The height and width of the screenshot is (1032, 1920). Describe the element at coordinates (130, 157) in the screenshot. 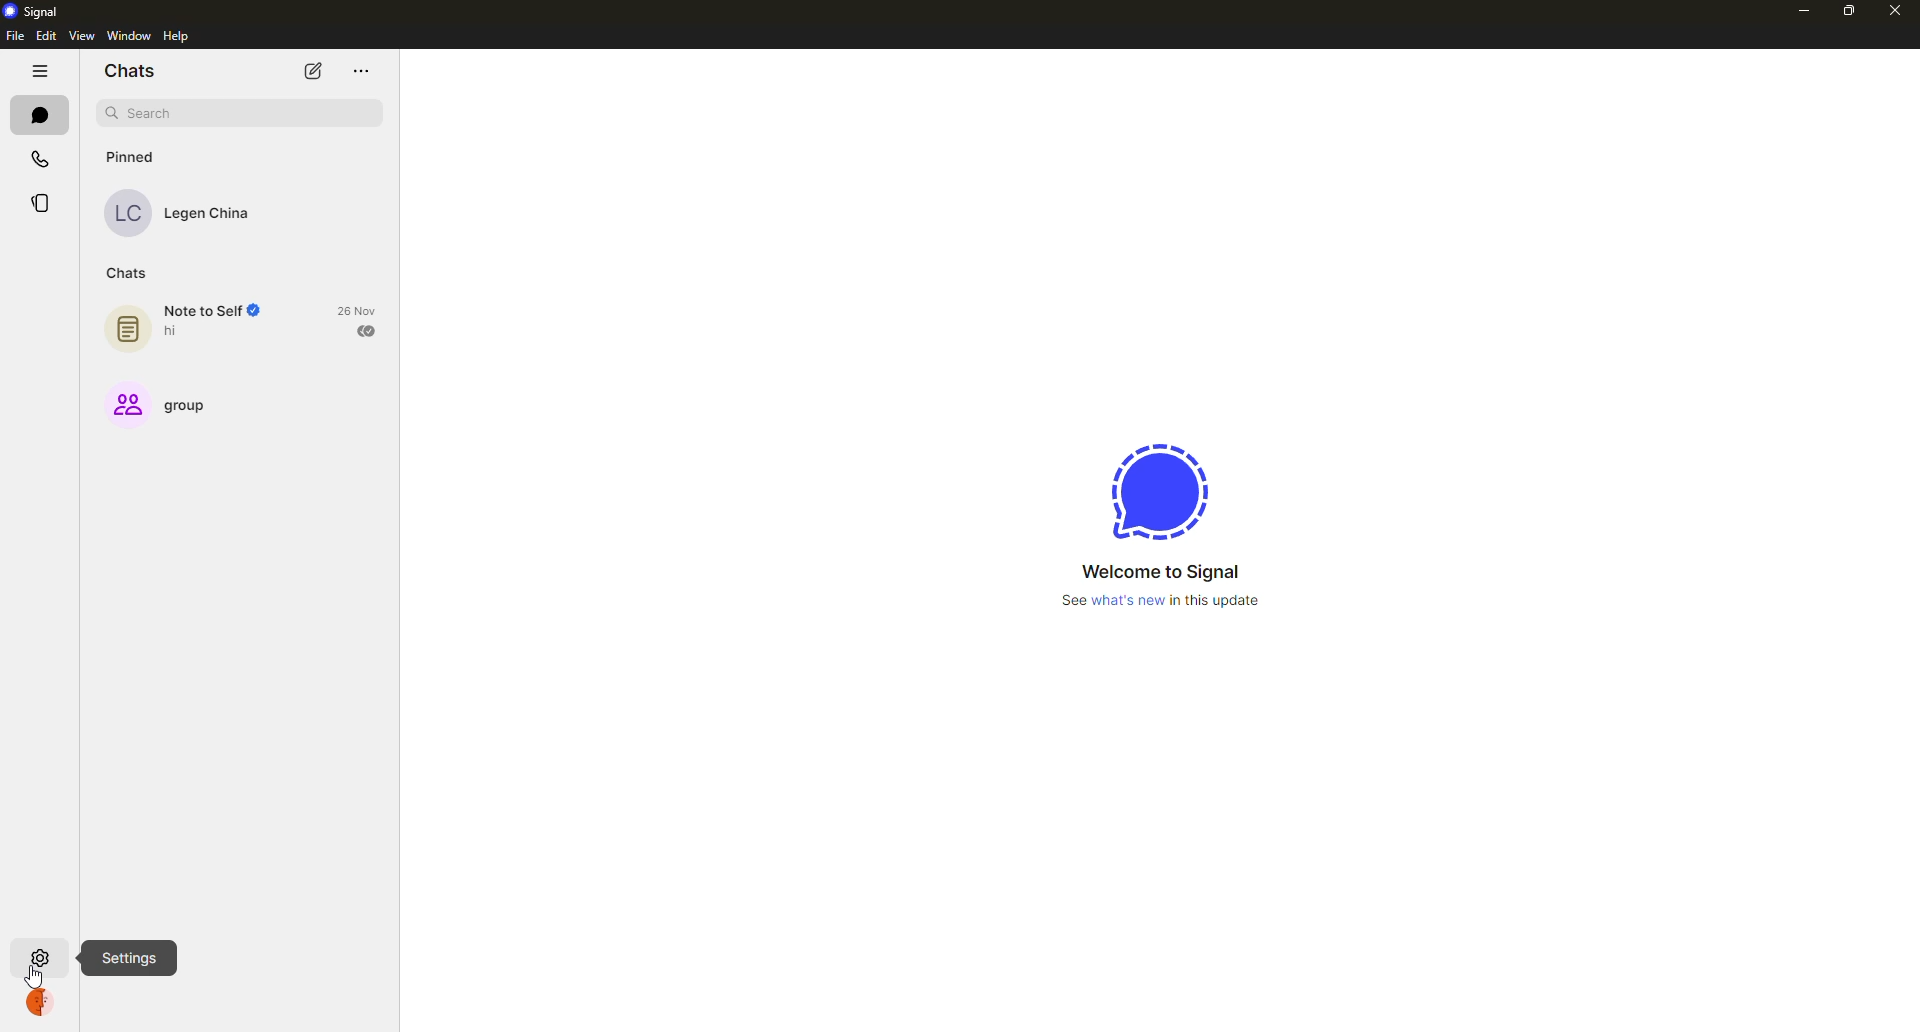

I see `pinned` at that location.